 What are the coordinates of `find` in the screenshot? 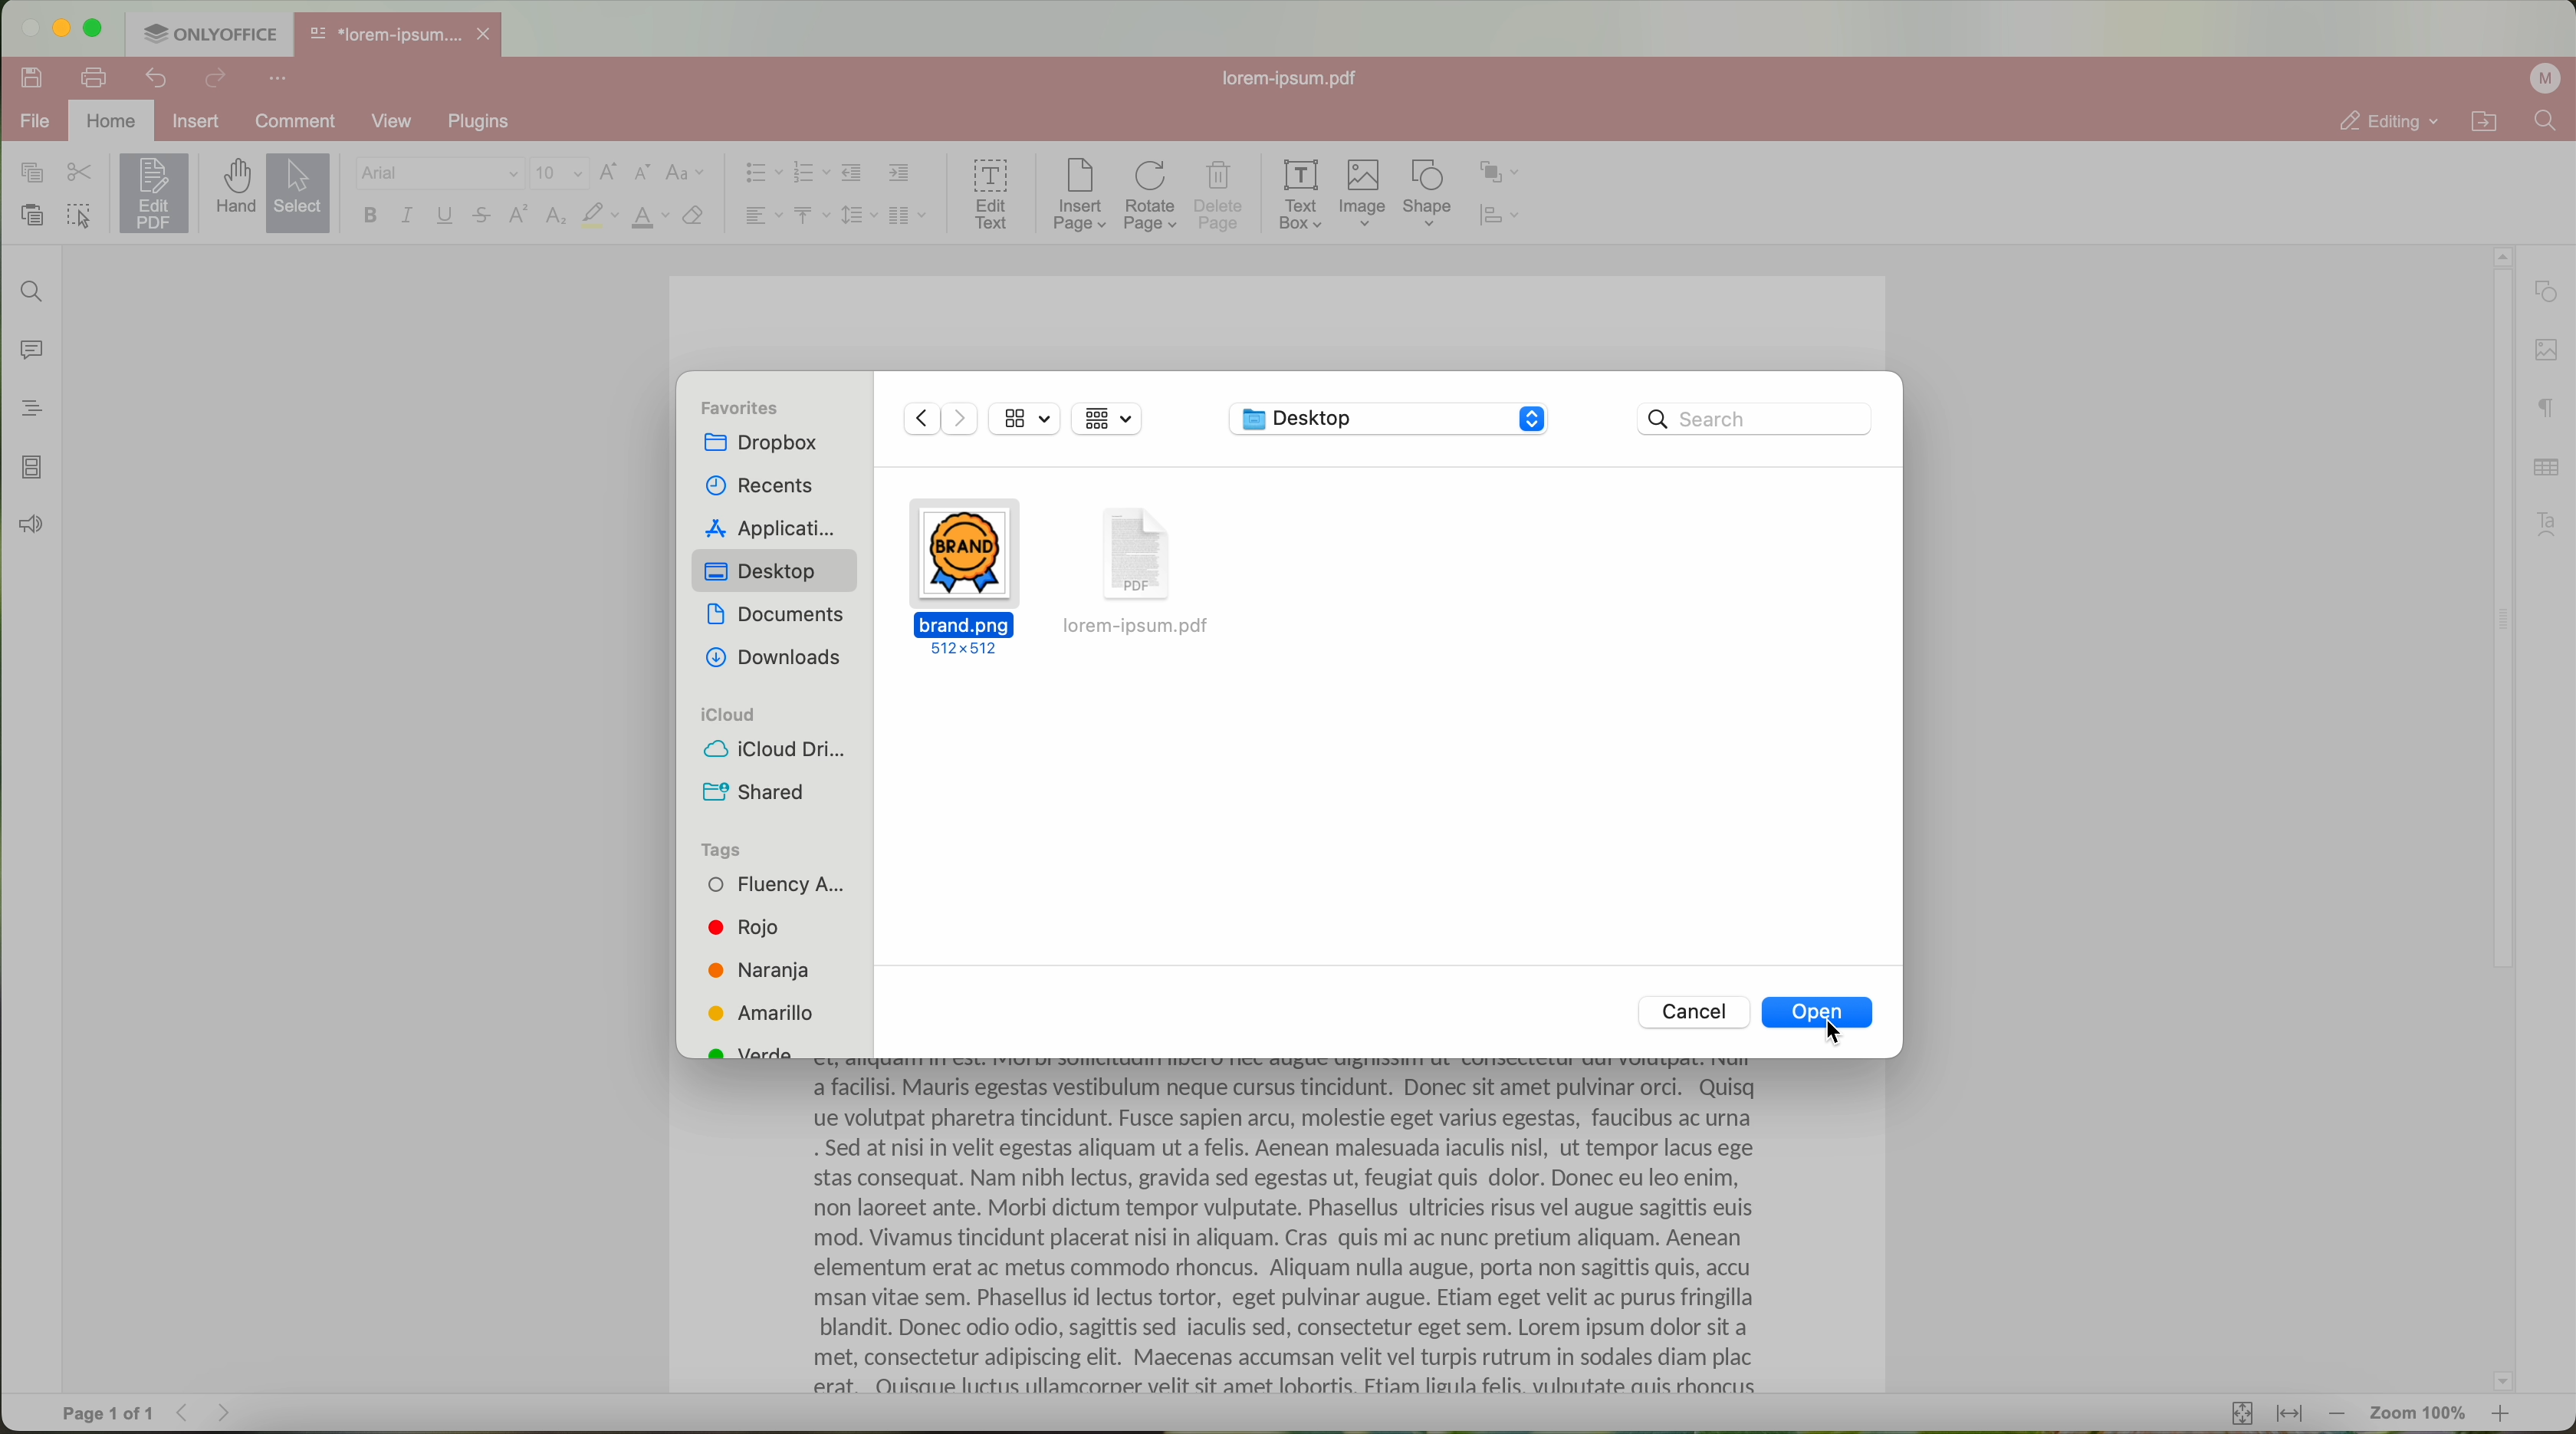 It's located at (27, 290).